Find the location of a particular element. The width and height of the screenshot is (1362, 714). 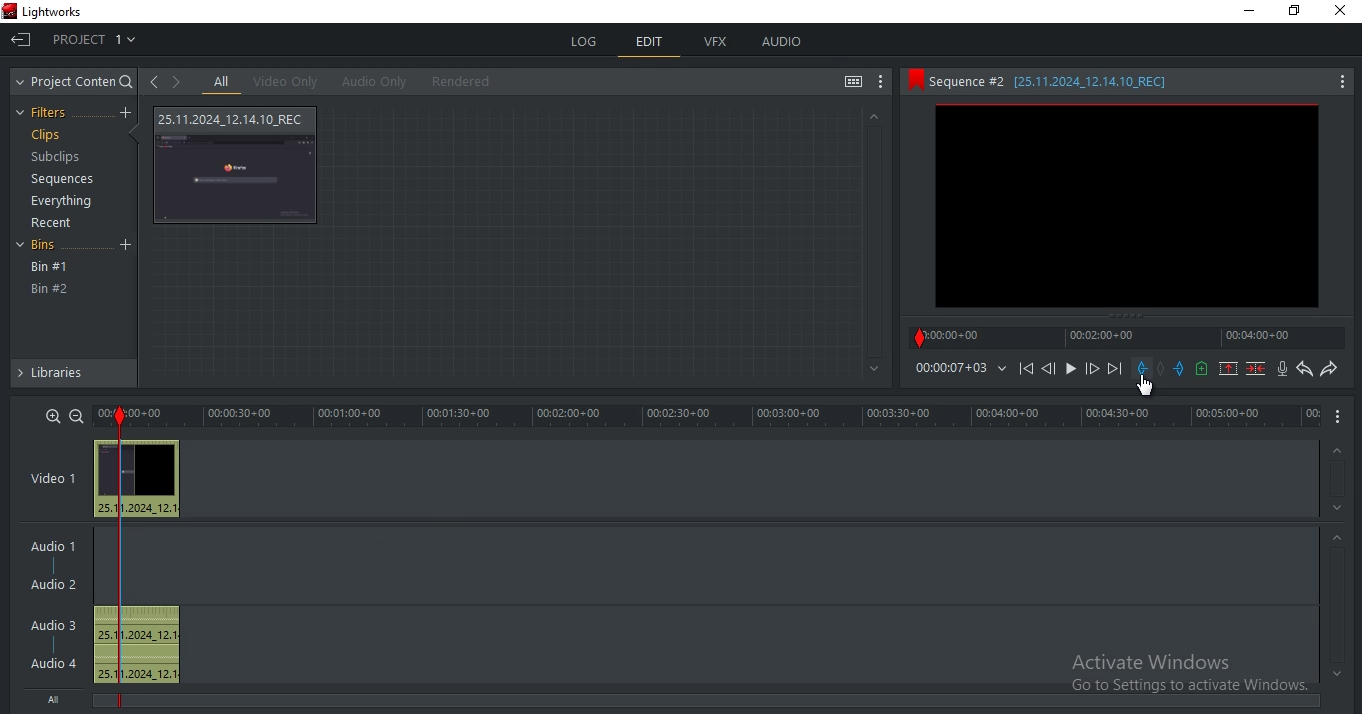

Next is located at coordinates (1117, 368).